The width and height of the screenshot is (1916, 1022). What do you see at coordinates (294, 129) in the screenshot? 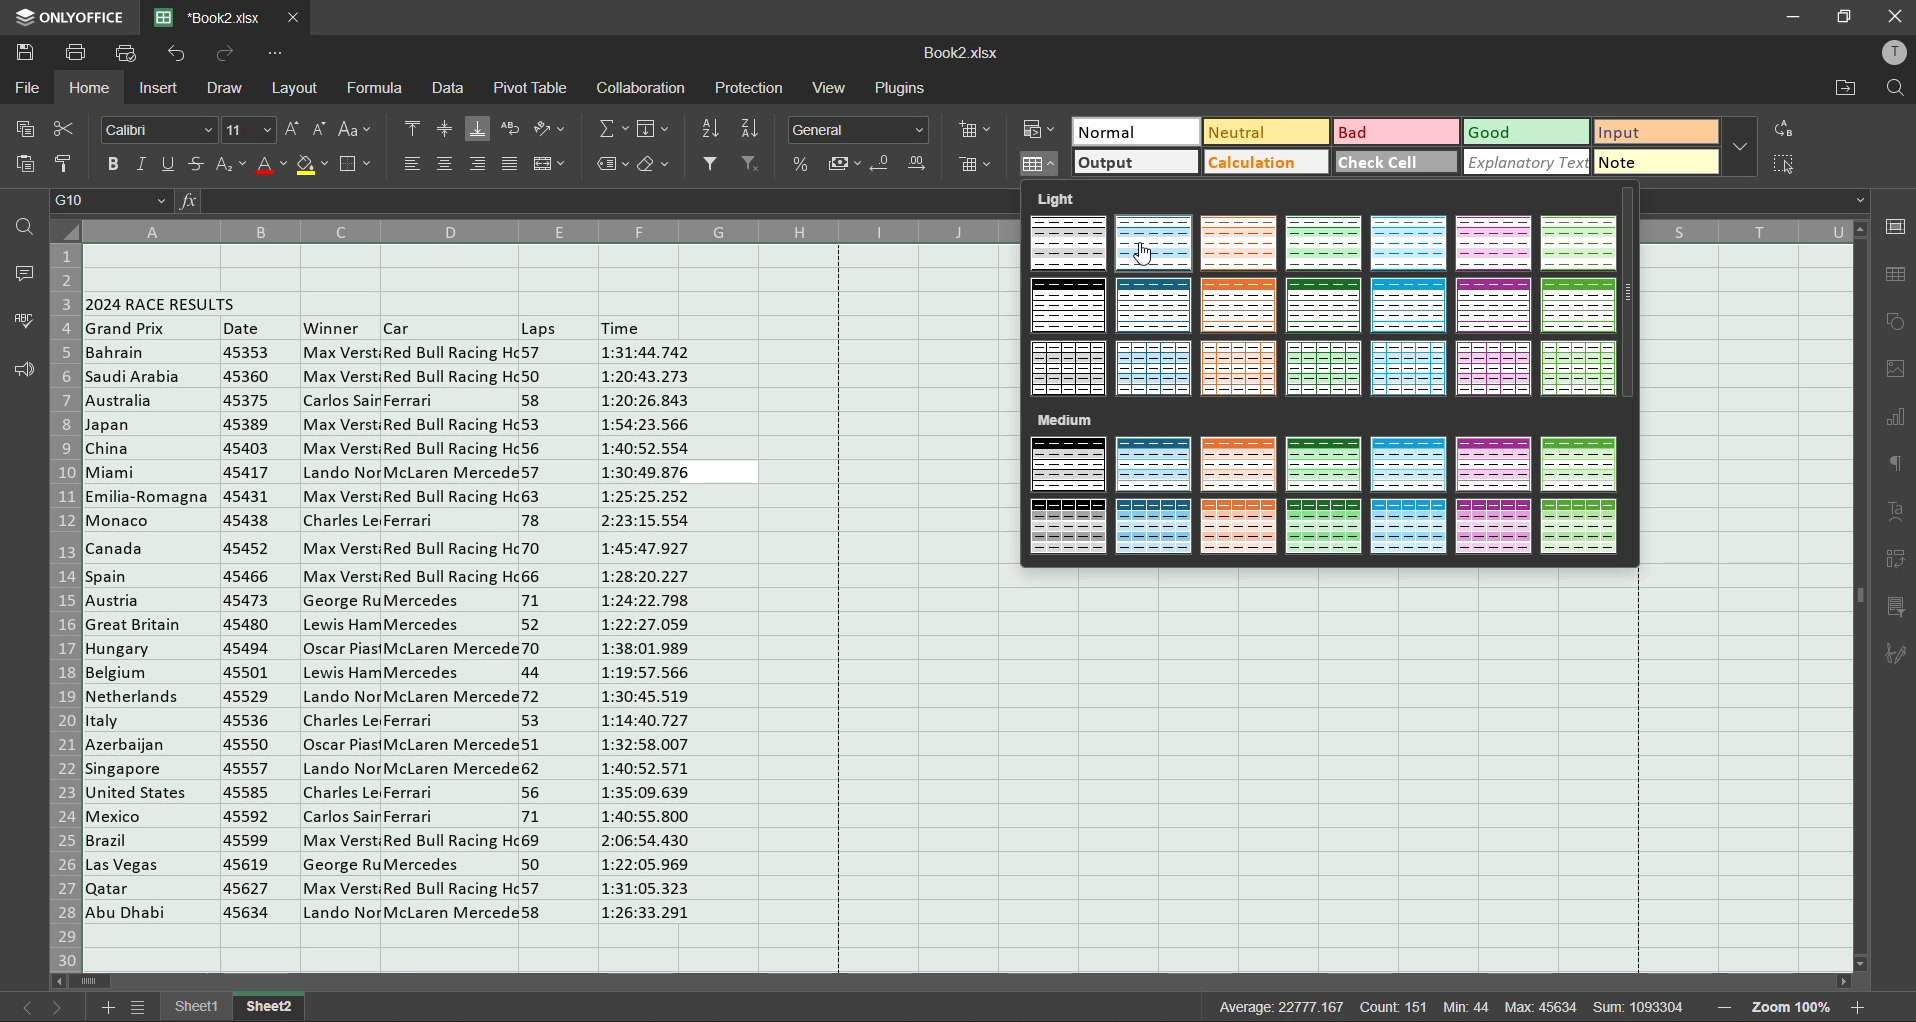
I see `increment size` at bounding box center [294, 129].